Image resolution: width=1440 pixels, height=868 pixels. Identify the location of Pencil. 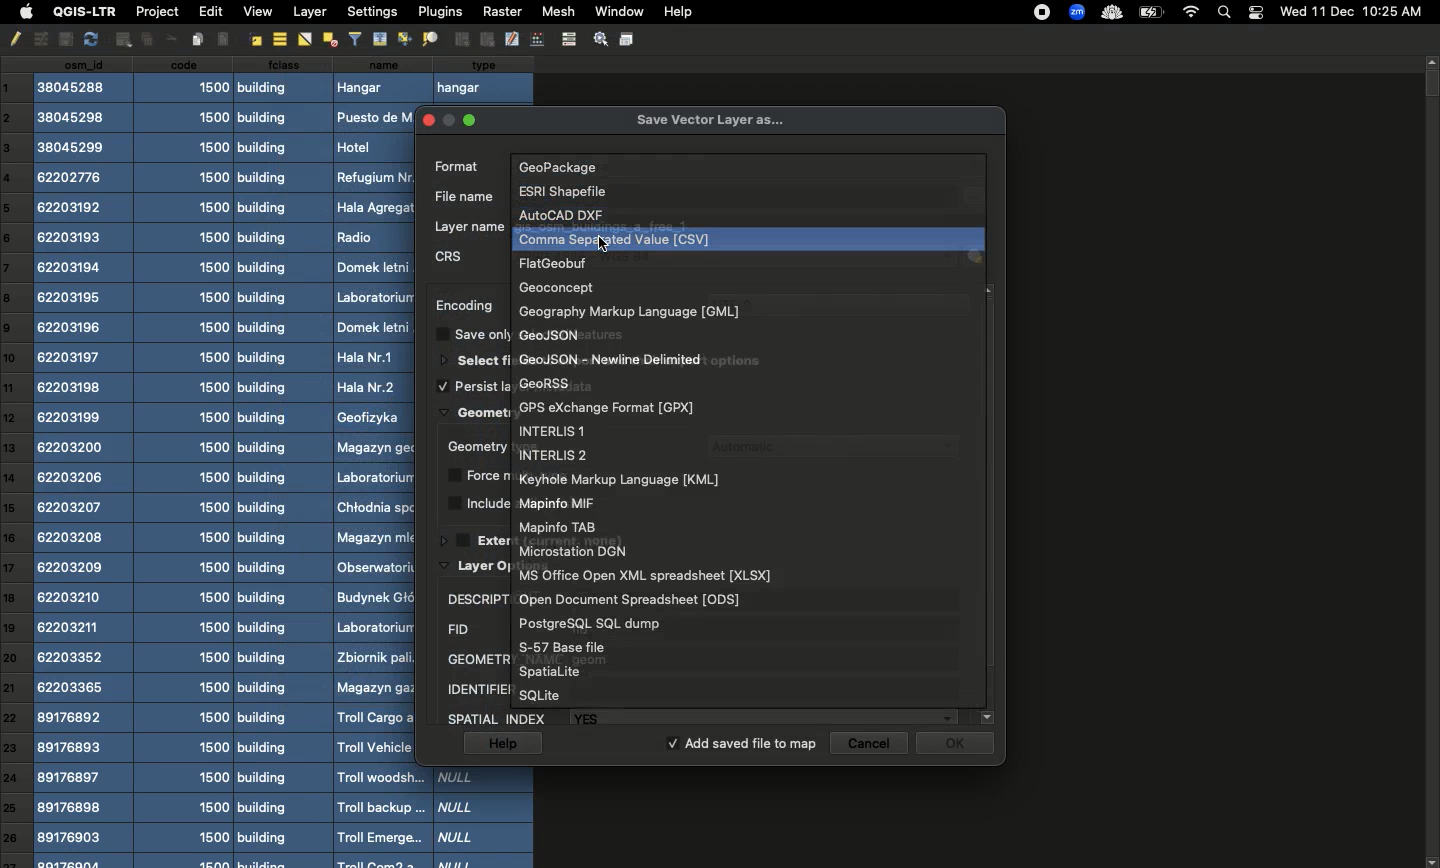
(13, 39).